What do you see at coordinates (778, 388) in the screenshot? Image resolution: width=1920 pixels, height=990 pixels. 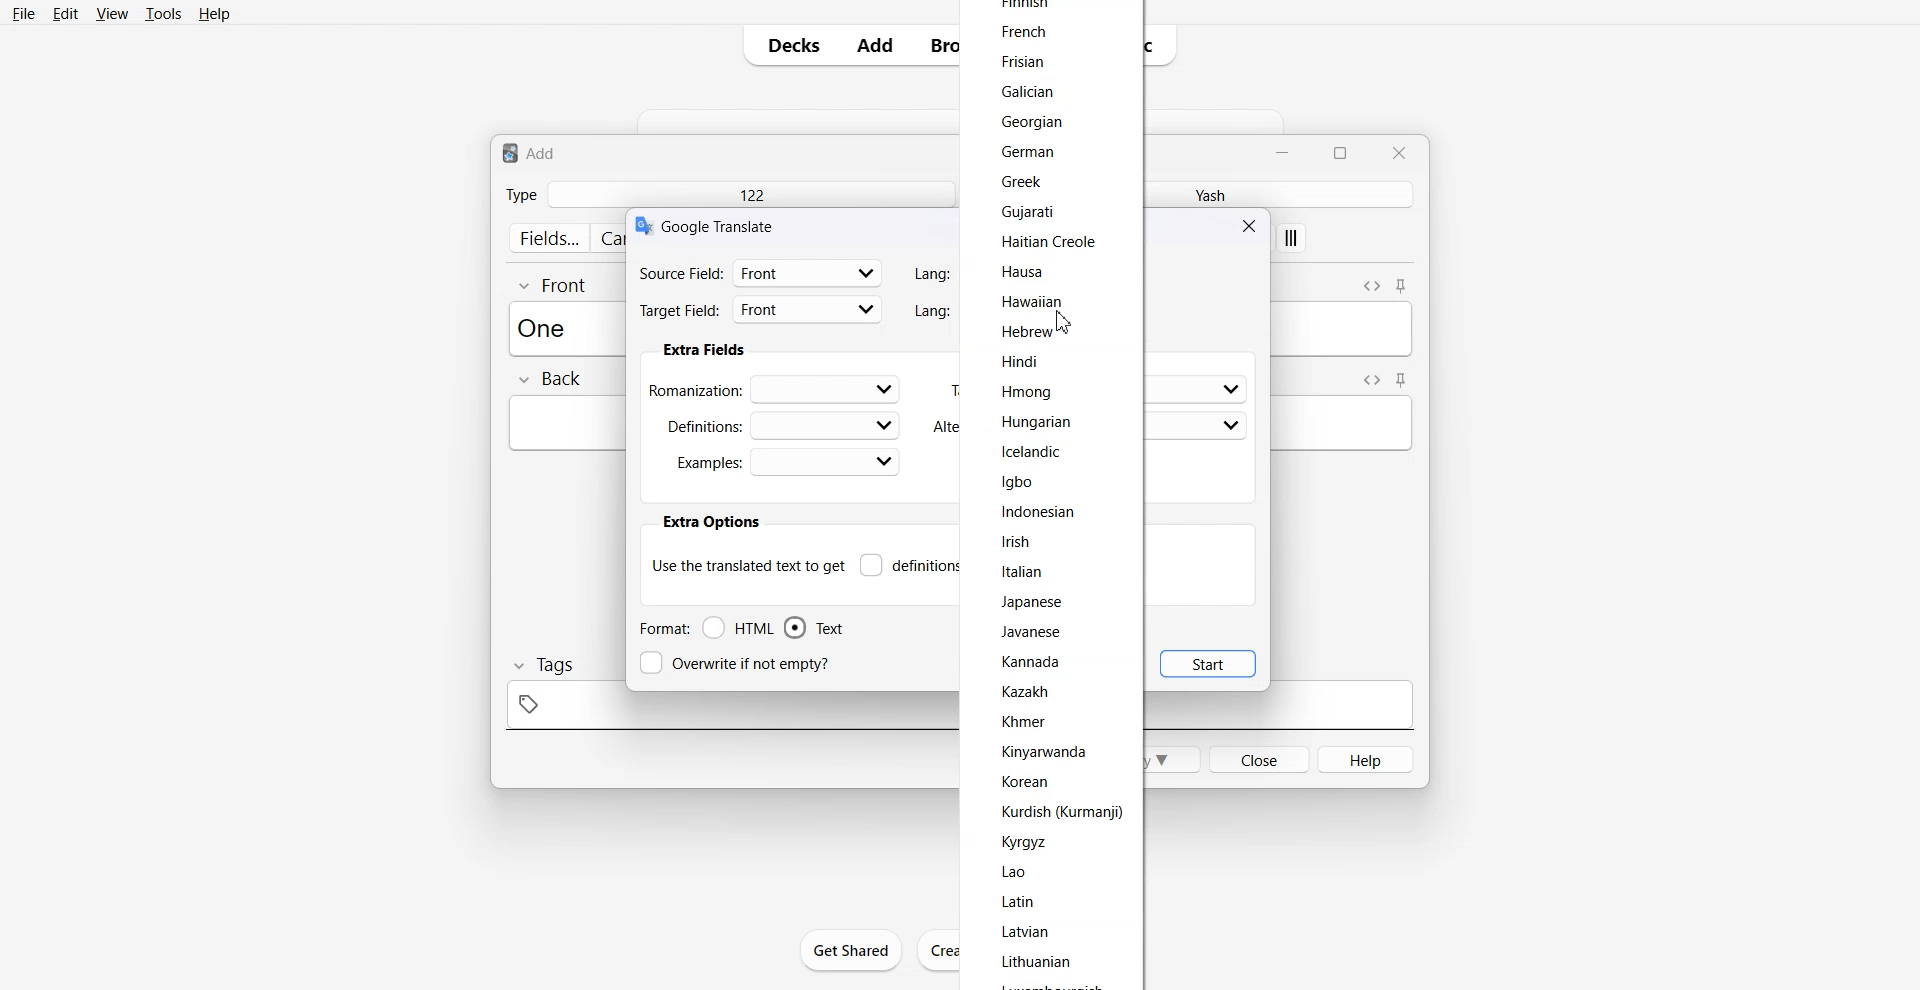 I see `Romanization:` at bounding box center [778, 388].